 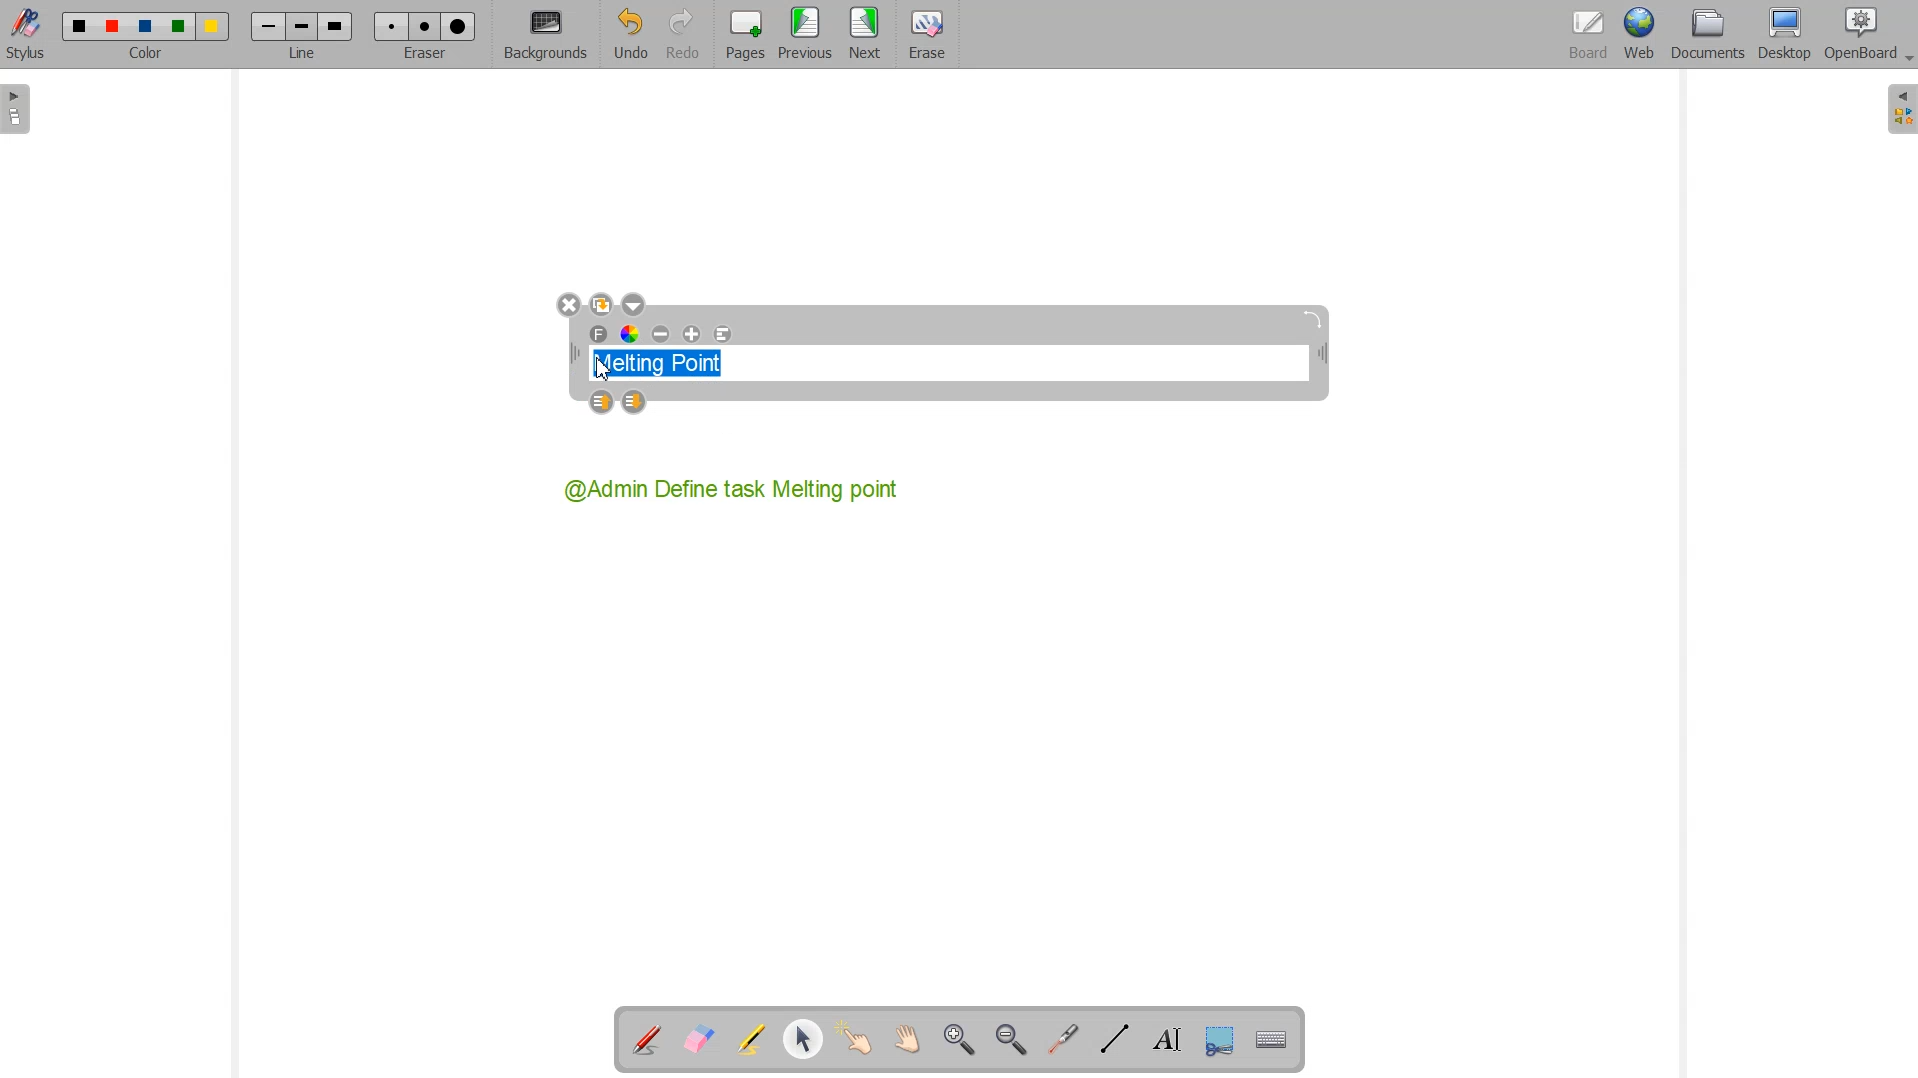 What do you see at coordinates (1638, 36) in the screenshot?
I see `Web` at bounding box center [1638, 36].